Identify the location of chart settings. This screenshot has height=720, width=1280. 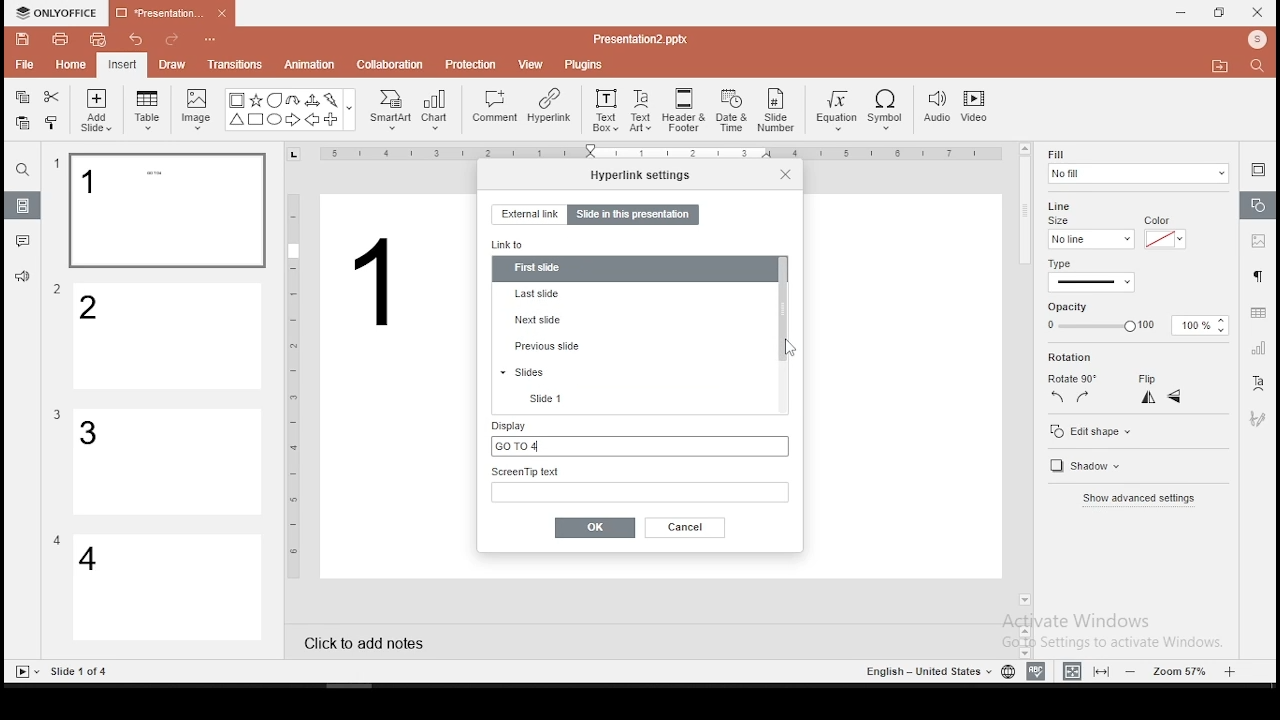
(1257, 348).